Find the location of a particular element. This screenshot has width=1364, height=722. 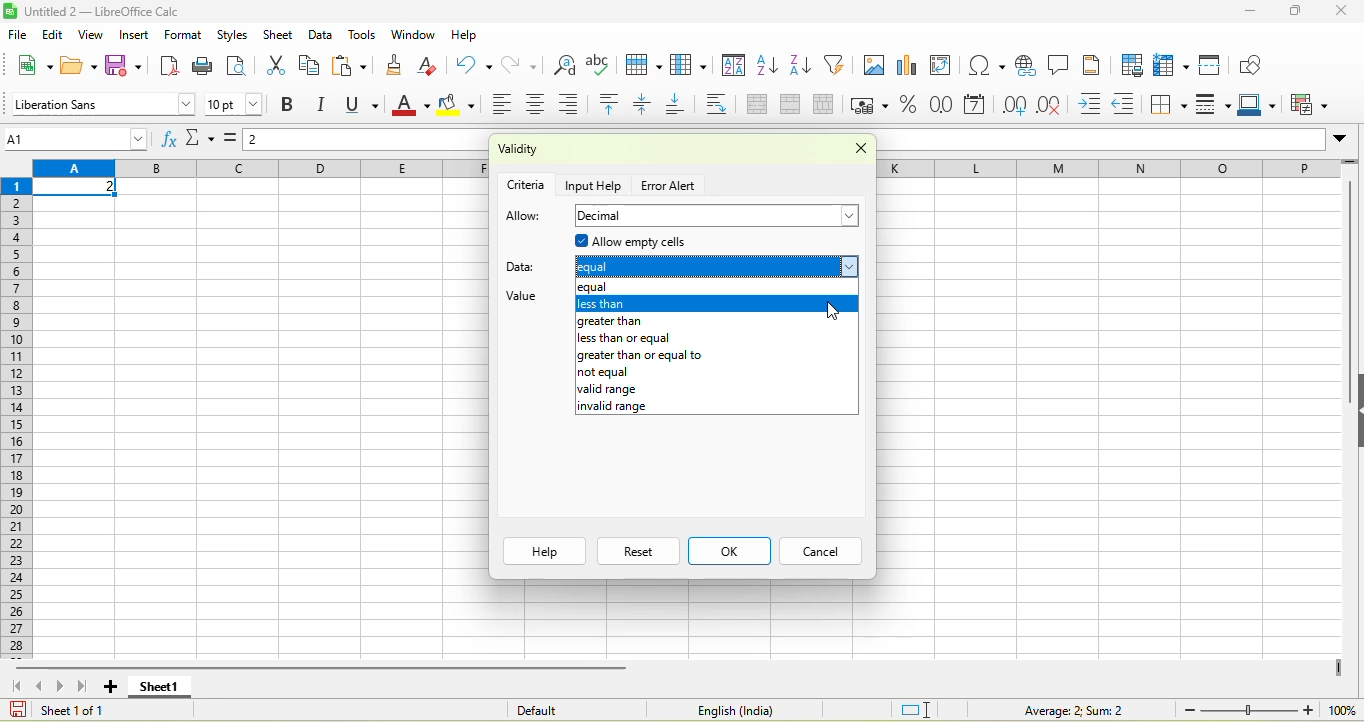

standard selection is located at coordinates (917, 708).